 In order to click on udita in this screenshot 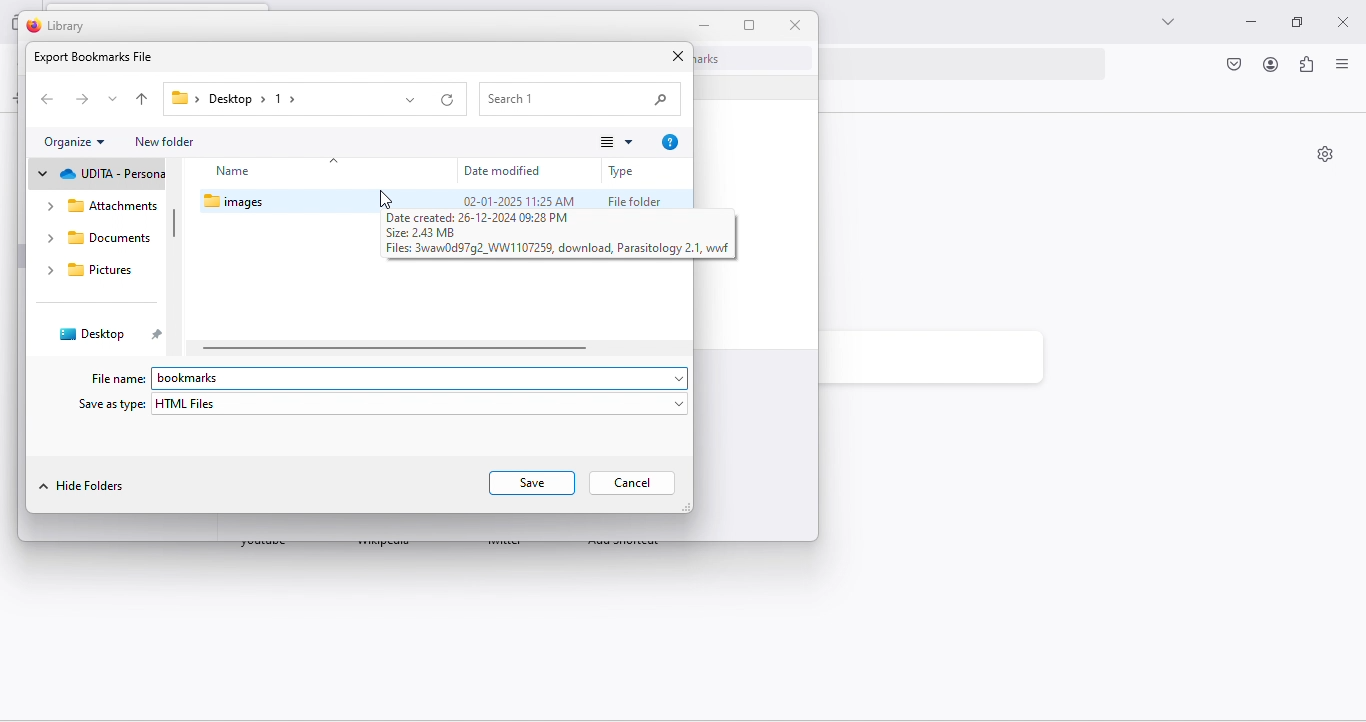, I will do `click(98, 174)`.